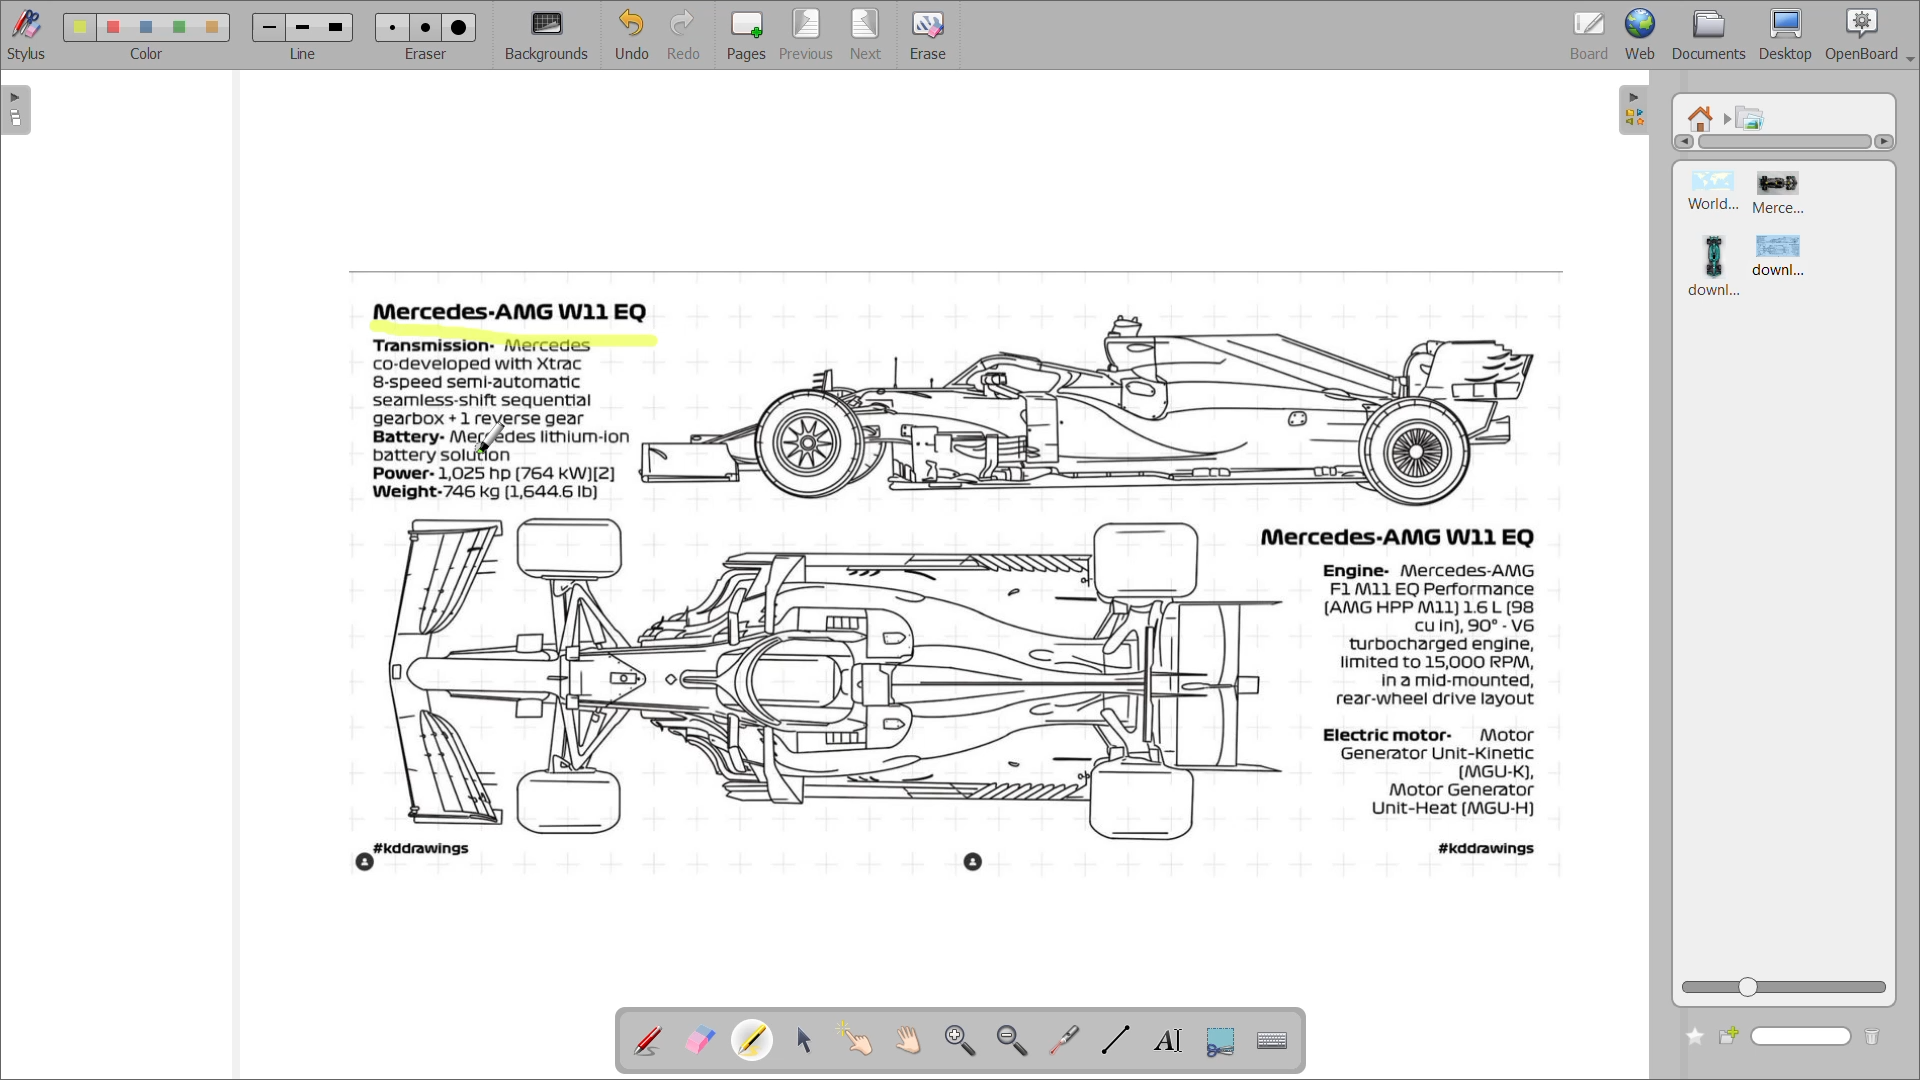  What do you see at coordinates (427, 56) in the screenshot?
I see `eraser` at bounding box center [427, 56].